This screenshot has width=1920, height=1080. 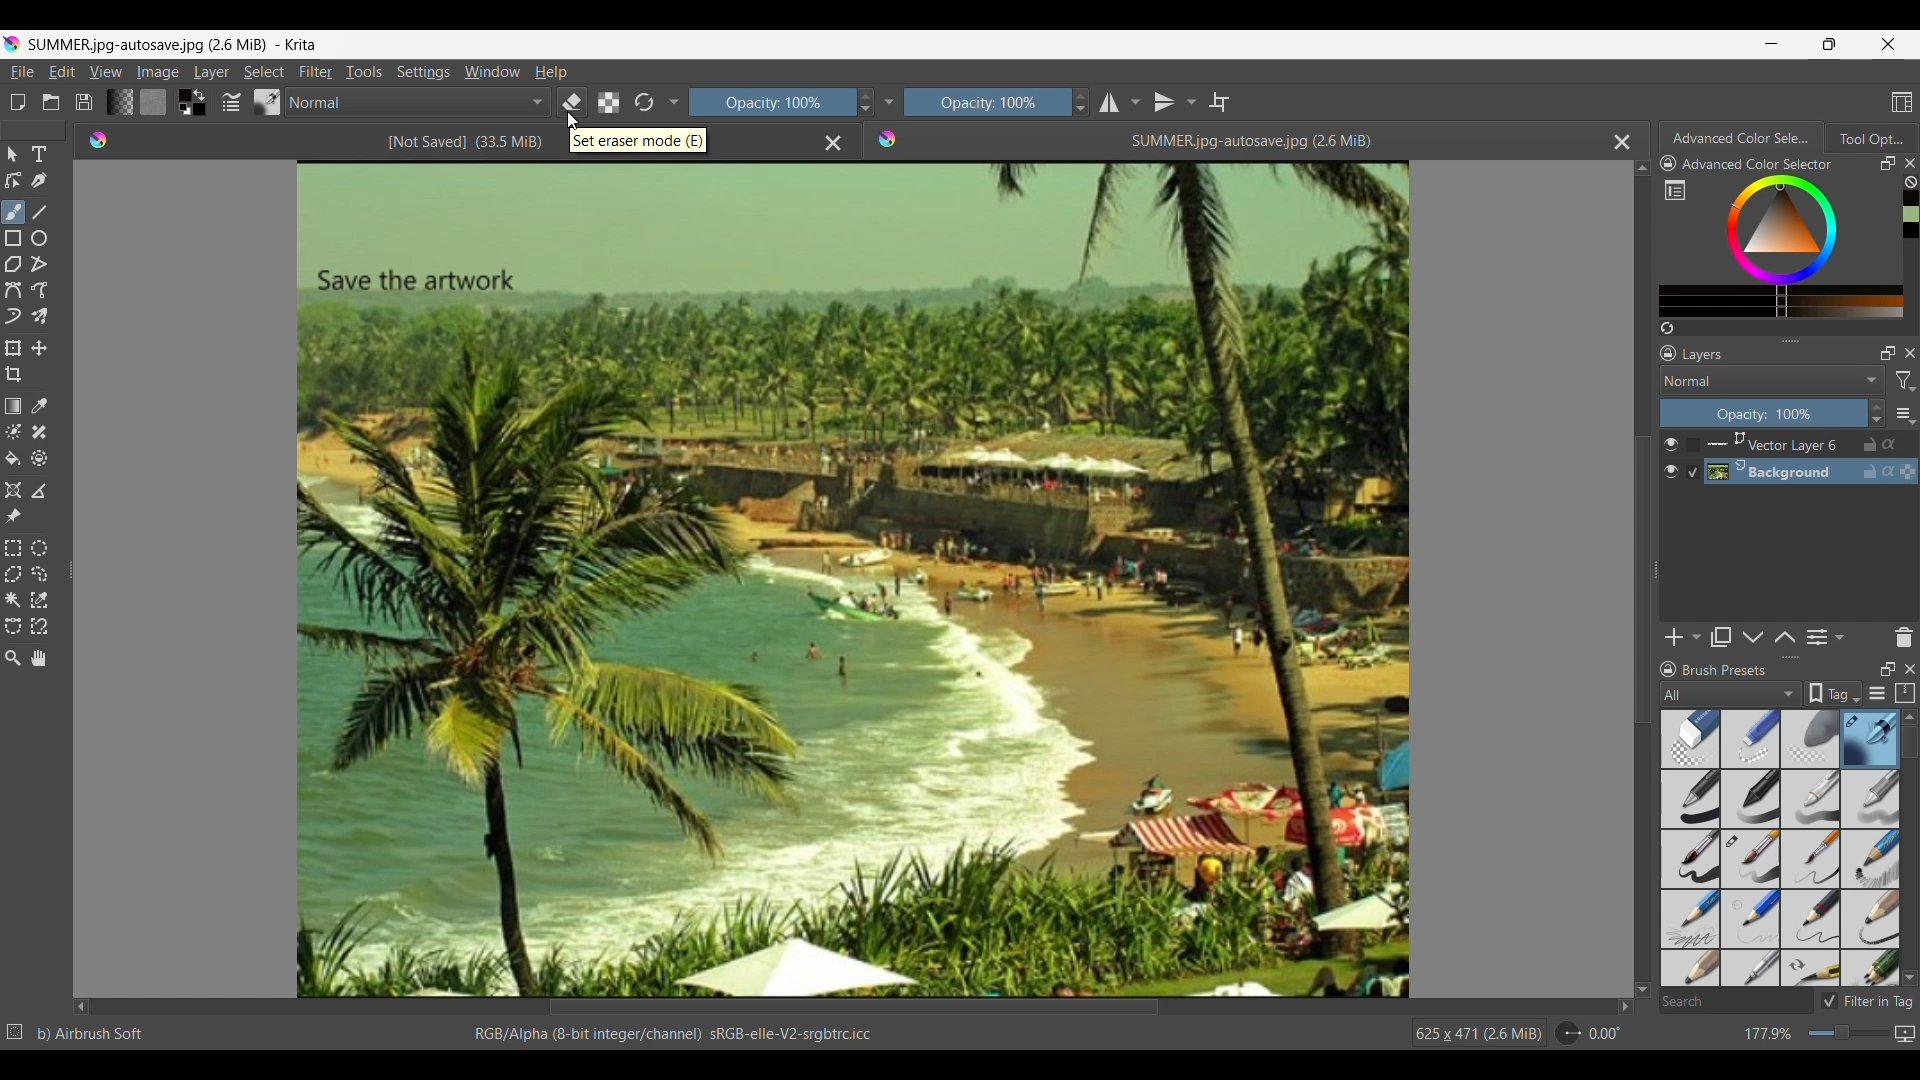 I want to click on Move layer down, so click(x=1753, y=637).